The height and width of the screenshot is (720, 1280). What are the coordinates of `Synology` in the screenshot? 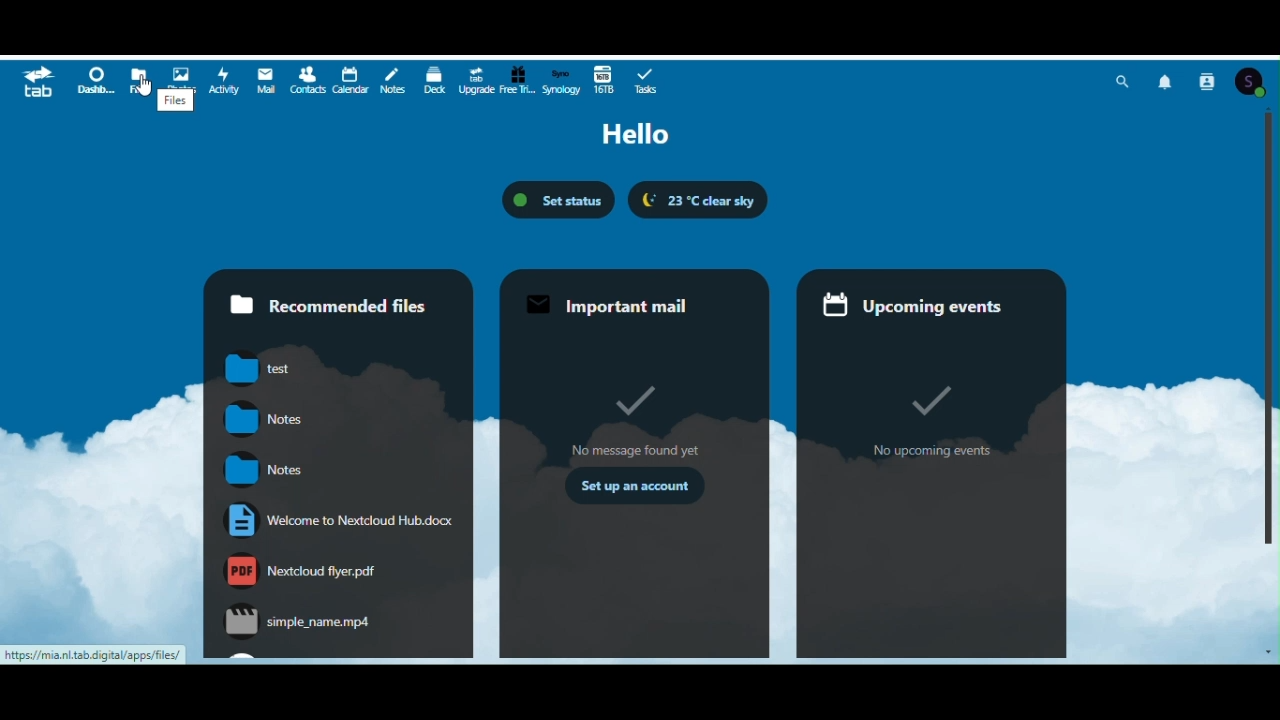 It's located at (559, 80).